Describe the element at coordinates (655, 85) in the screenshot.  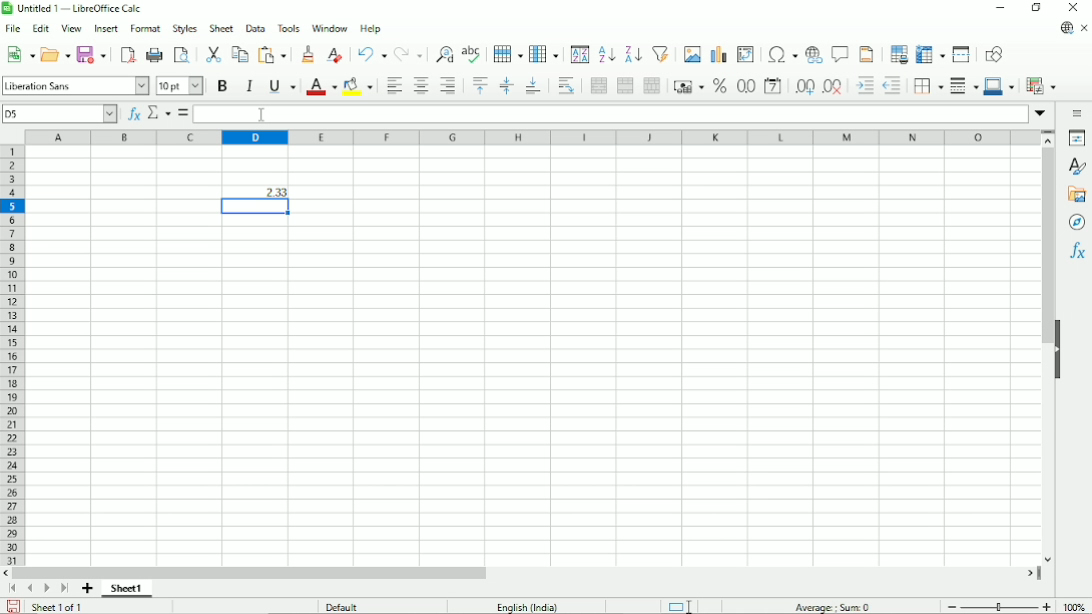
I see `Unmerge cells` at that location.